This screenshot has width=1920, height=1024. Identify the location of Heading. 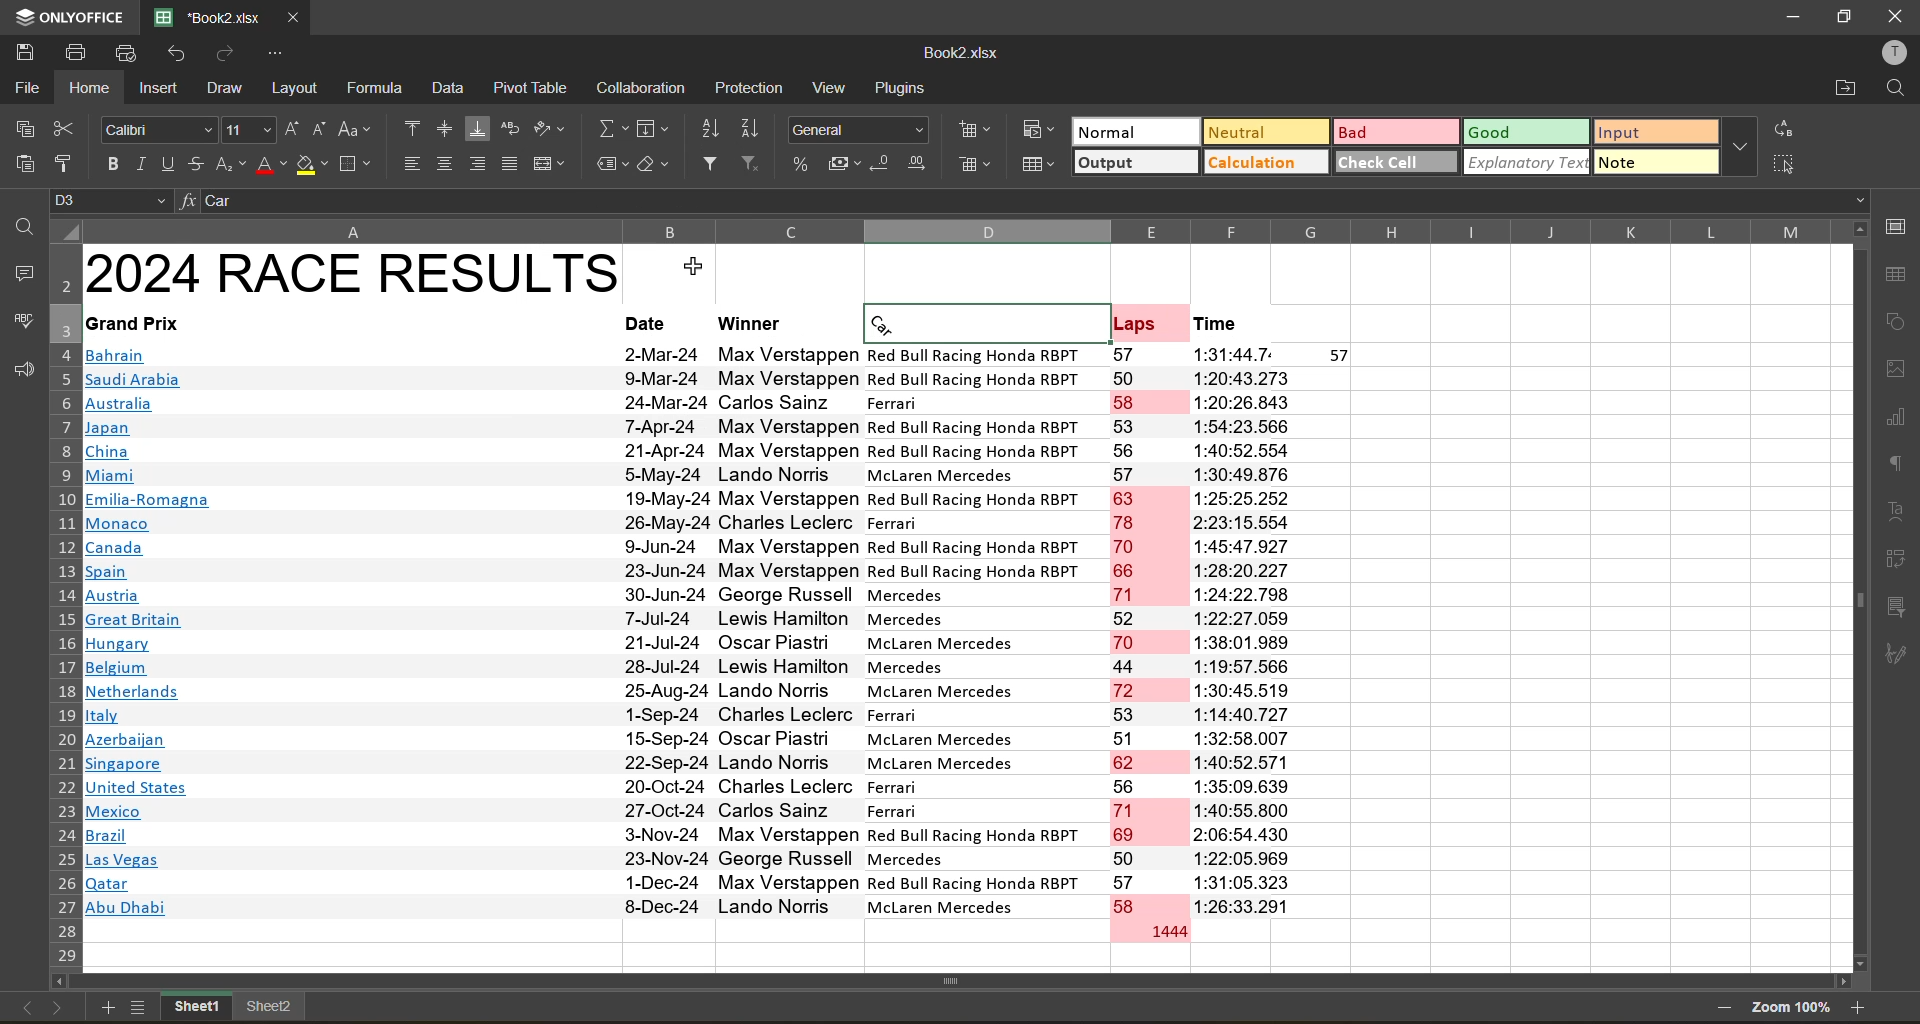
(358, 273).